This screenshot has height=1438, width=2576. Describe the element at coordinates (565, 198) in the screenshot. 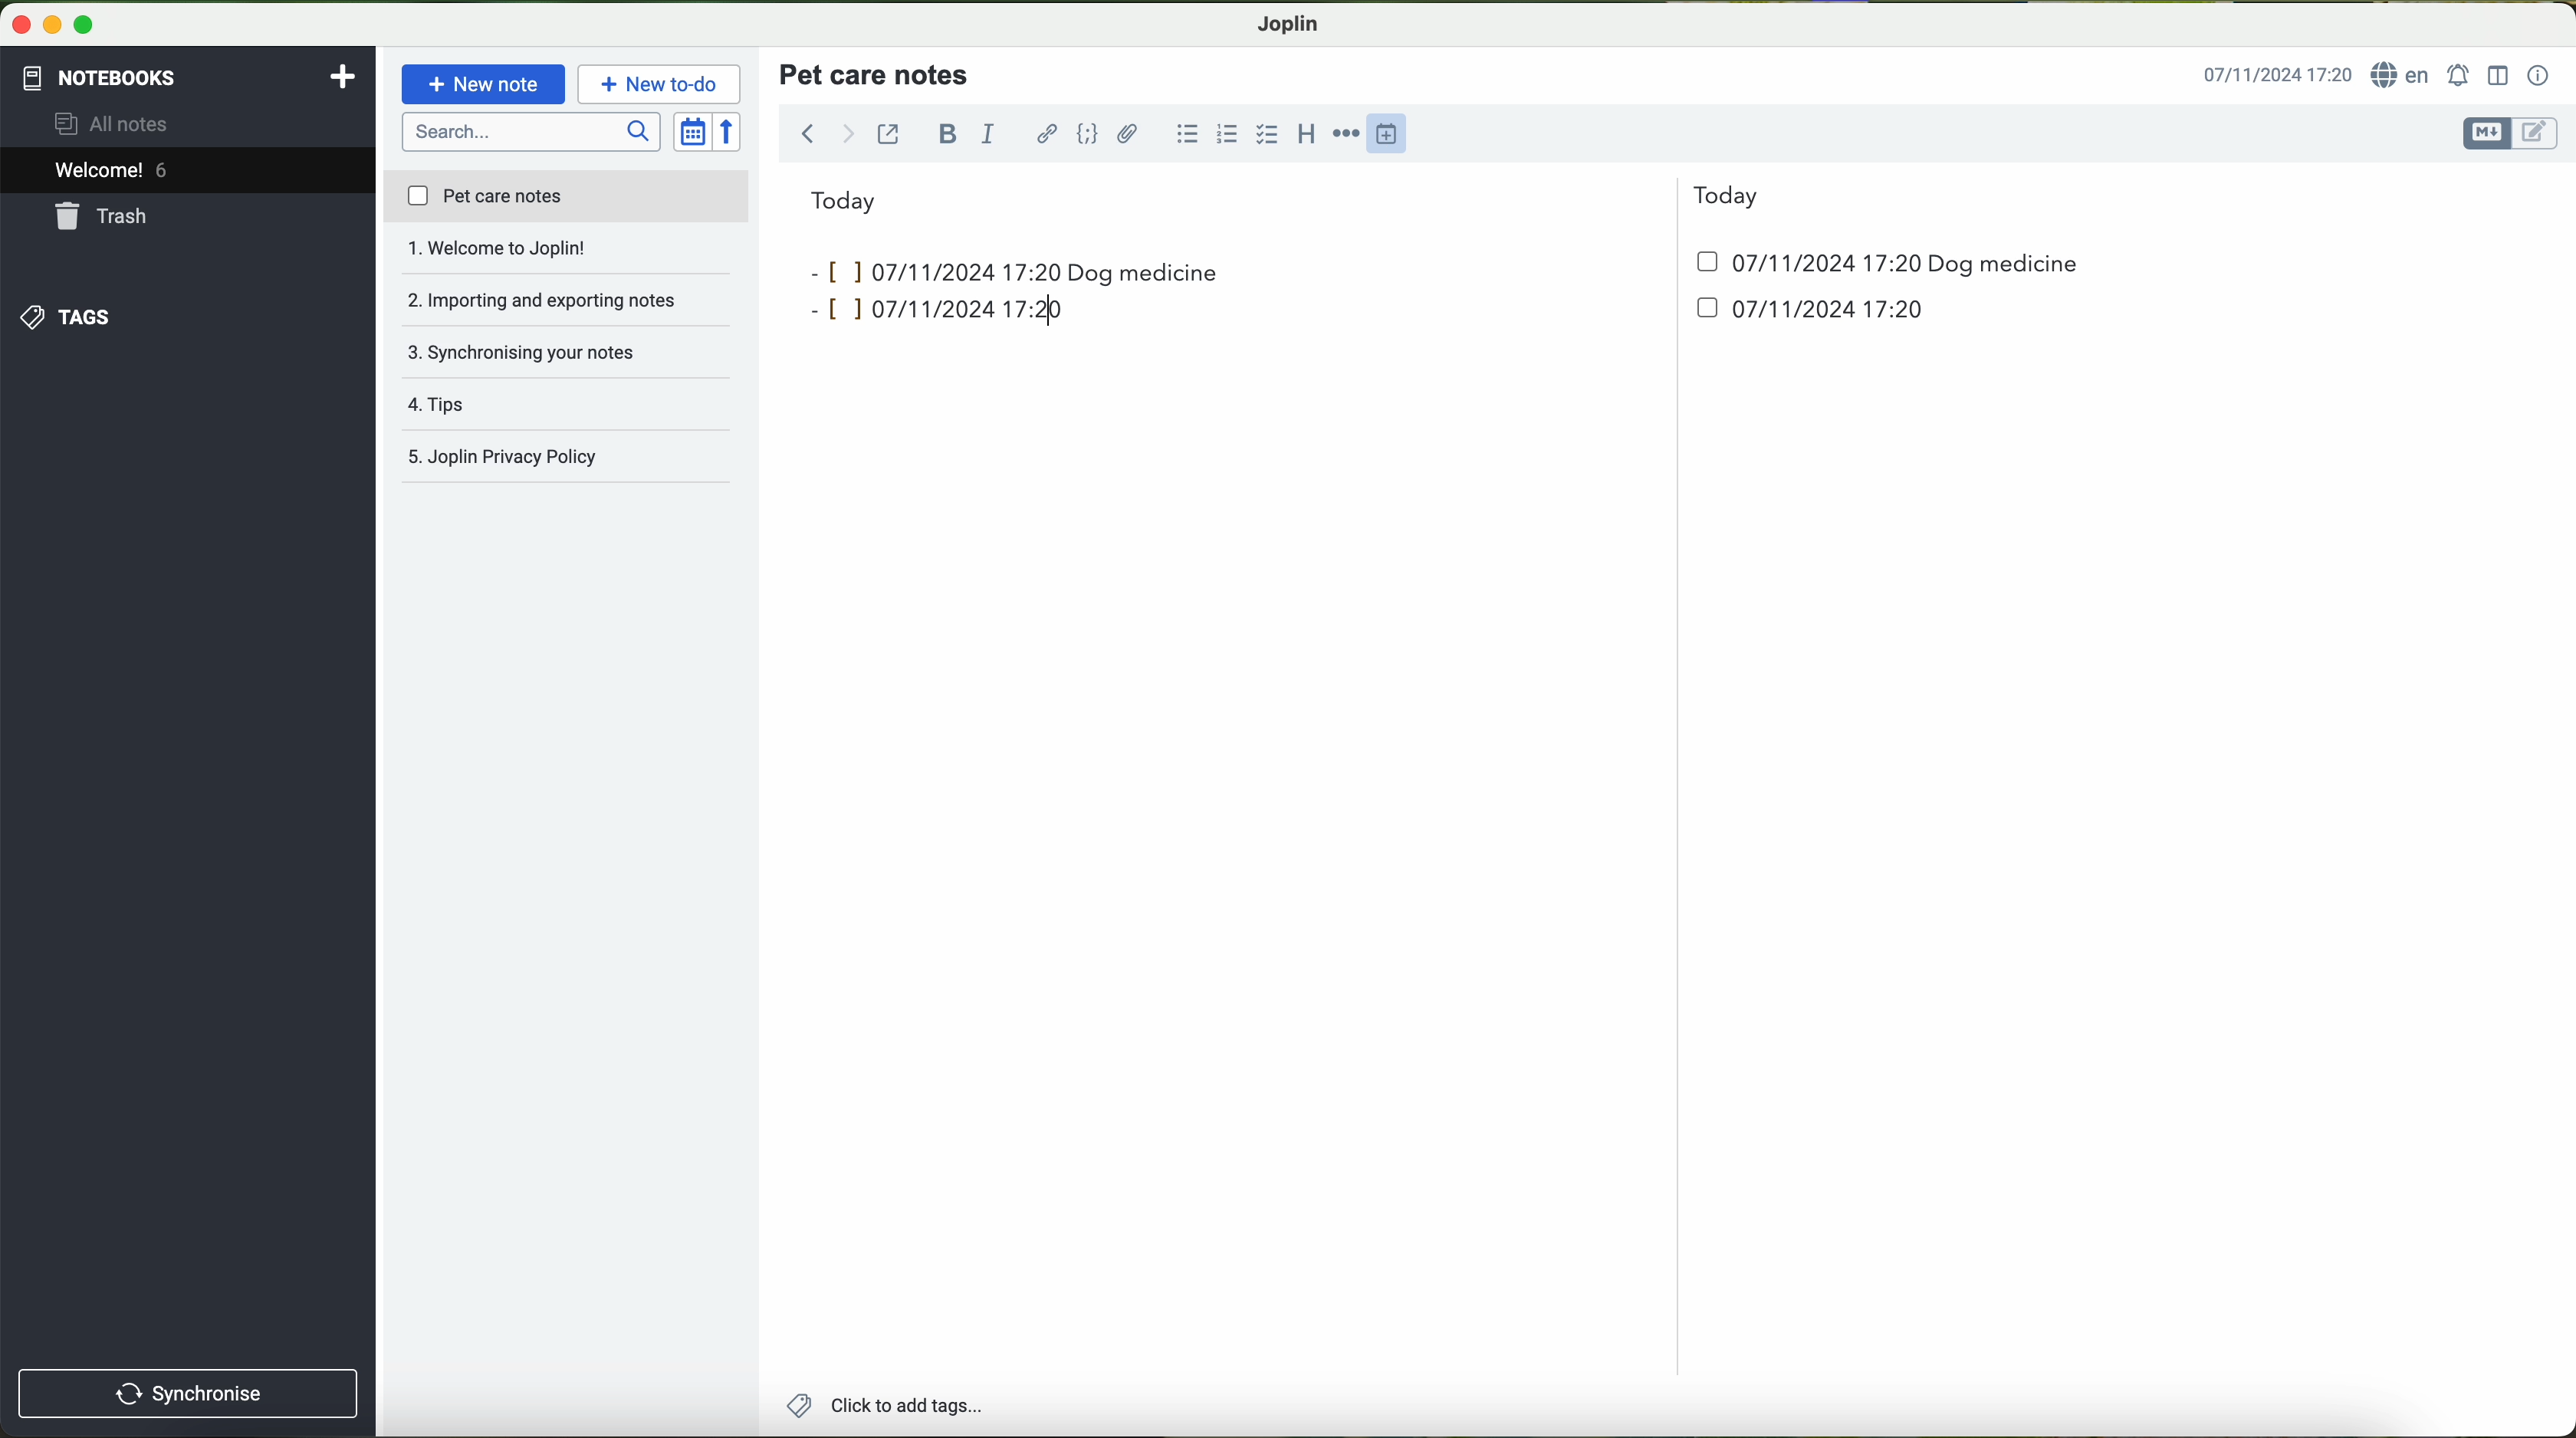

I see `pet care notes file` at that location.